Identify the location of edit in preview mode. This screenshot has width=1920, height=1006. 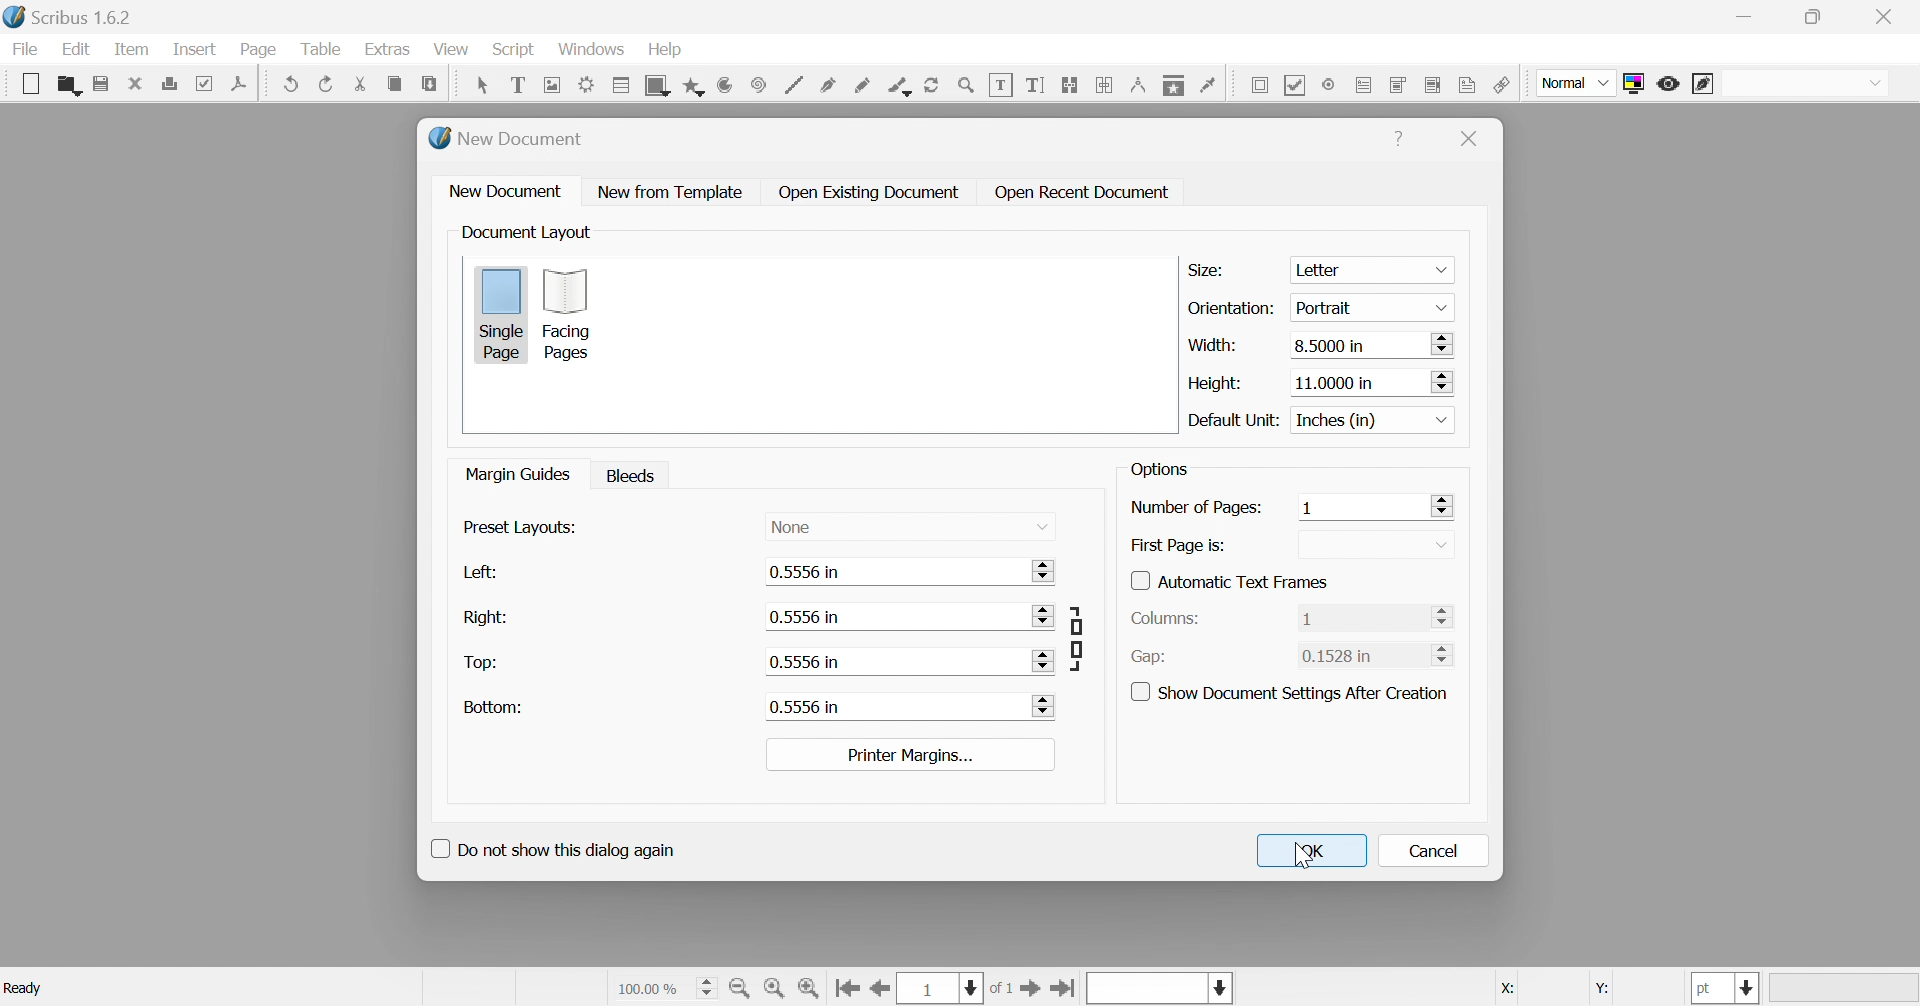
(1703, 83).